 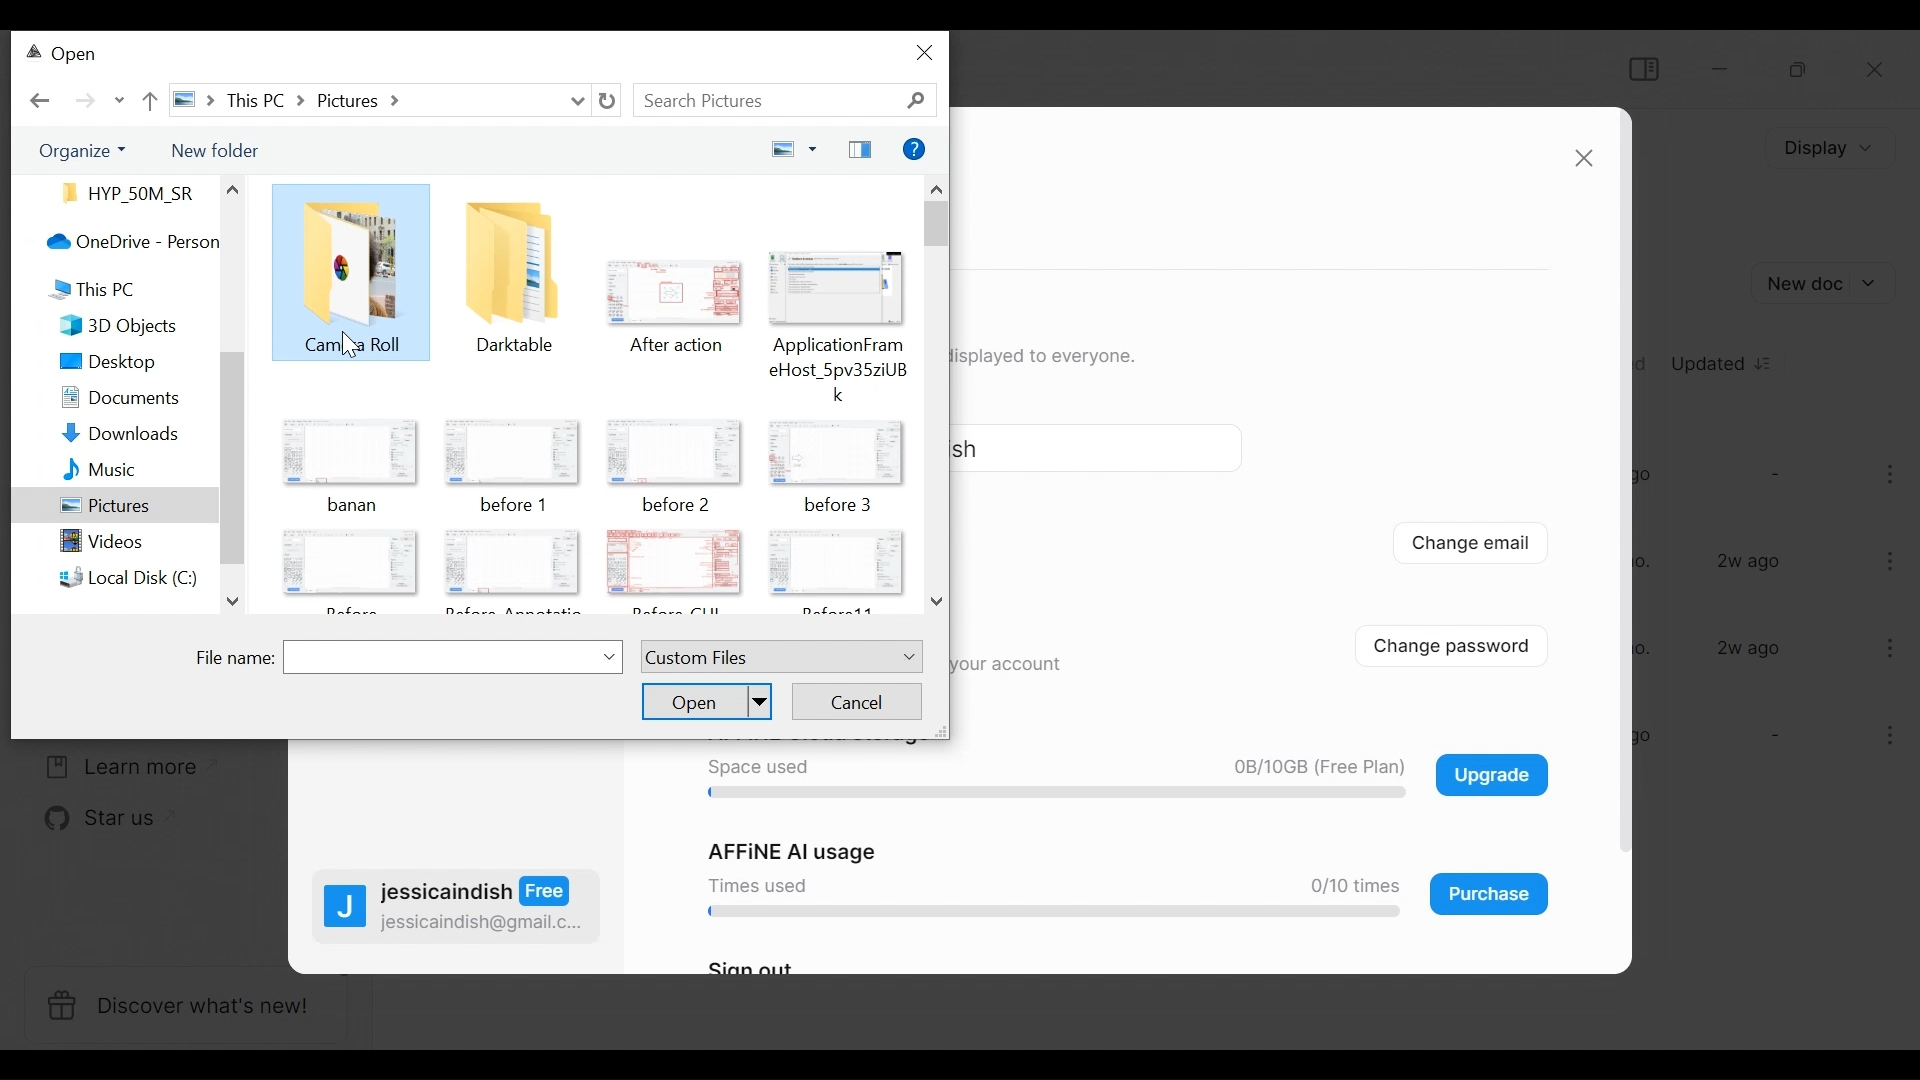 What do you see at coordinates (915, 151) in the screenshot?
I see `Get Help` at bounding box center [915, 151].